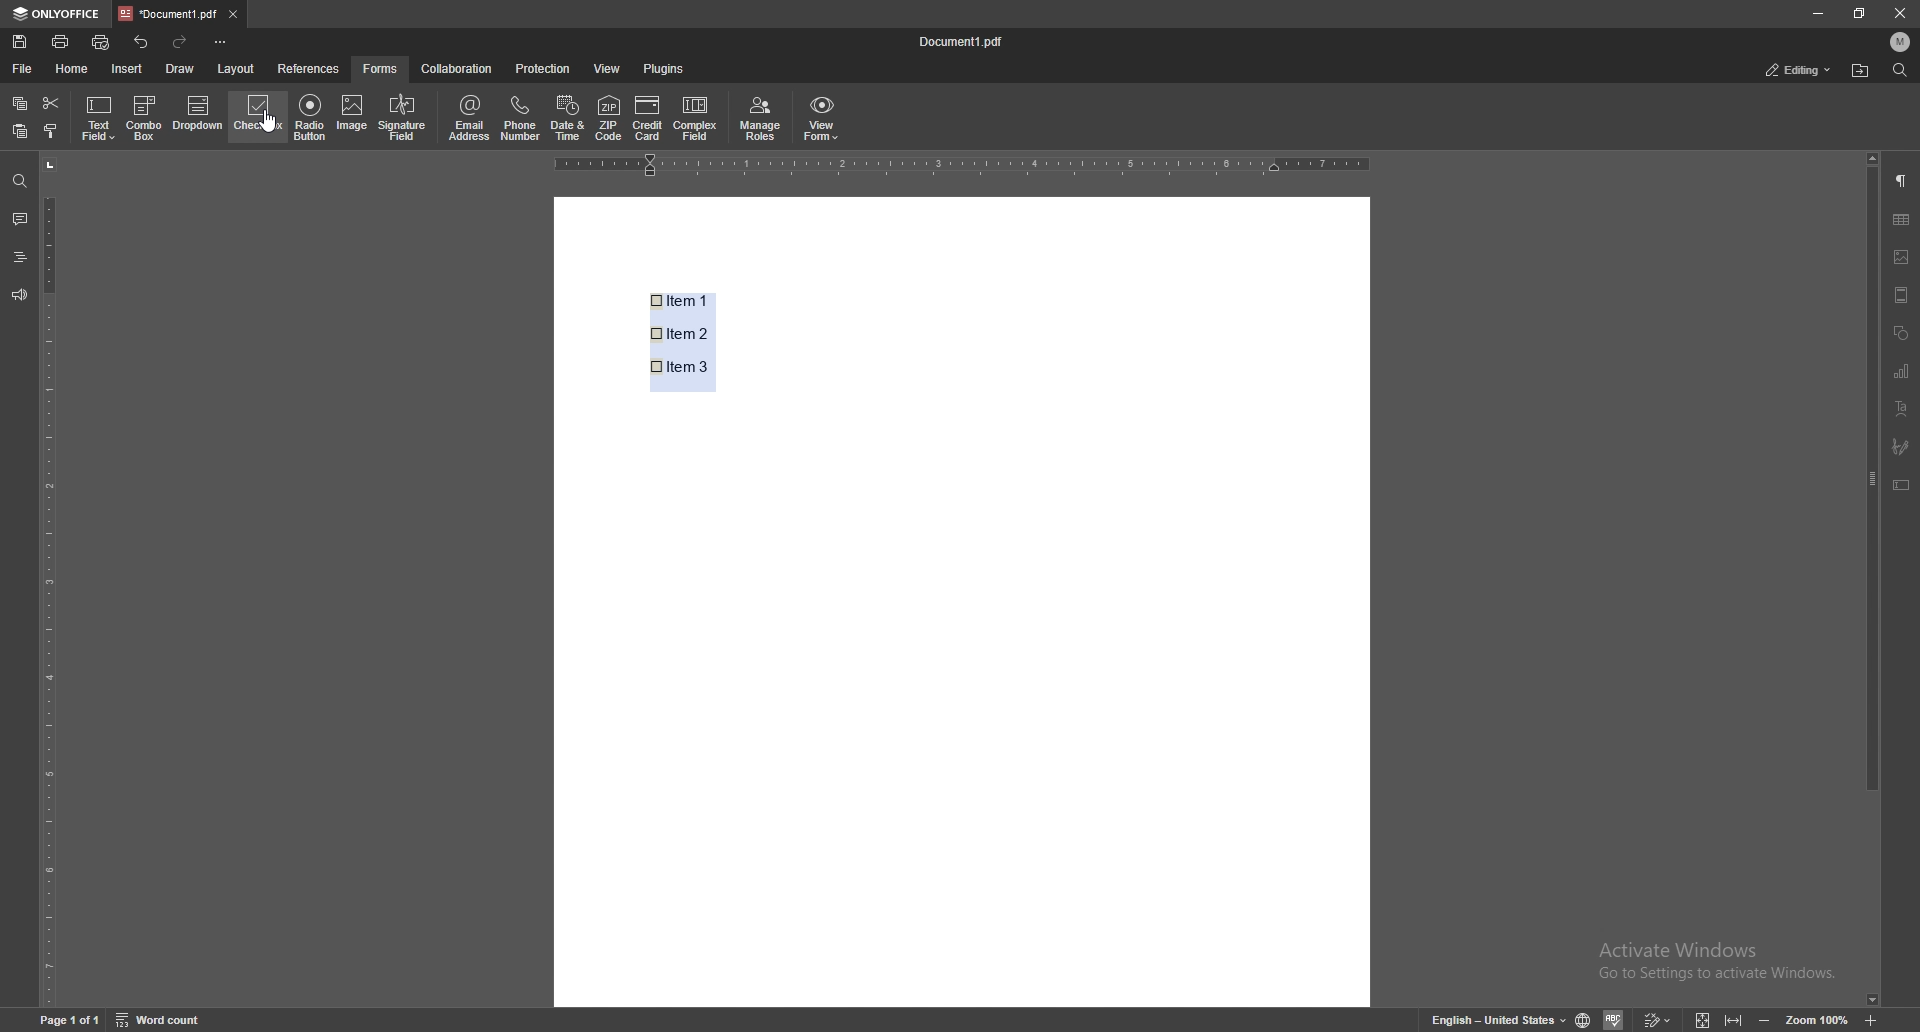 Image resolution: width=1920 pixels, height=1032 pixels. What do you see at coordinates (657, 300) in the screenshot?
I see `checkbox` at bounding box center [657, 300].